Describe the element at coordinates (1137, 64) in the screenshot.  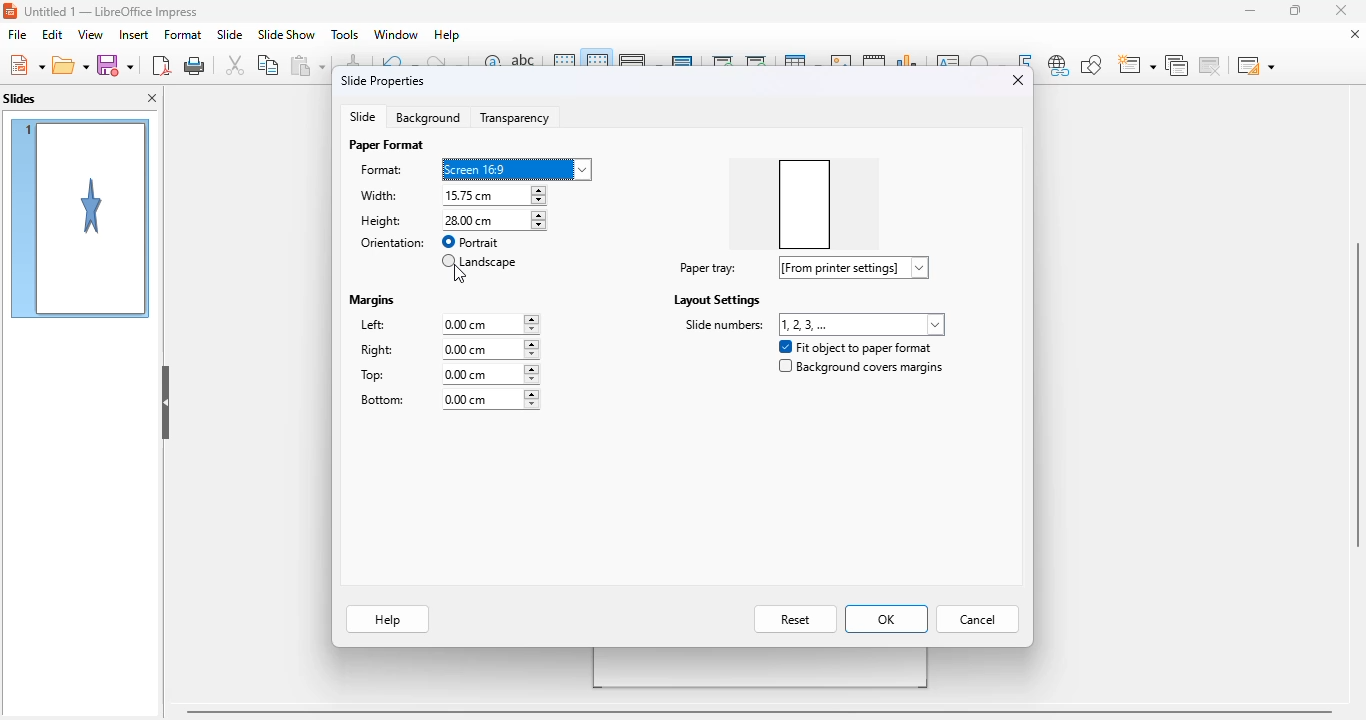
I see `new slide` at that location.